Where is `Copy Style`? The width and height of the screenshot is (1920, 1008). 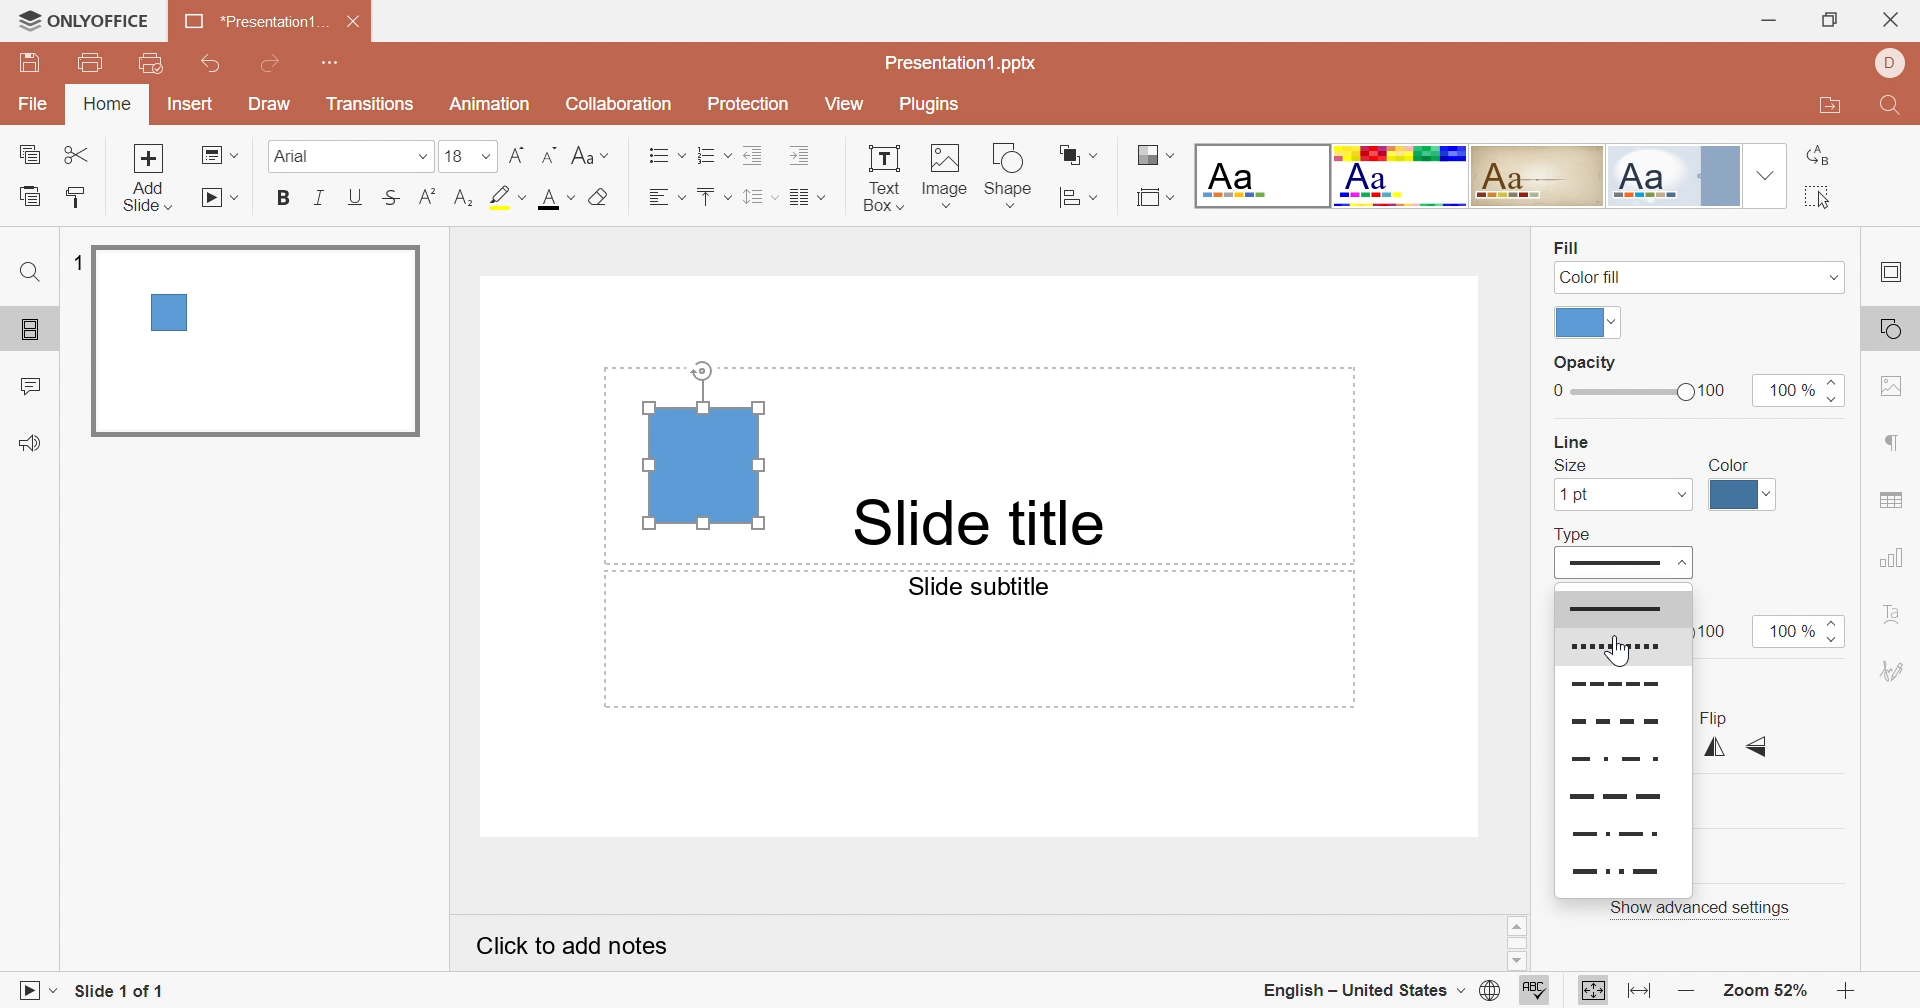 Copy Style is located at coordinates (71, 197).